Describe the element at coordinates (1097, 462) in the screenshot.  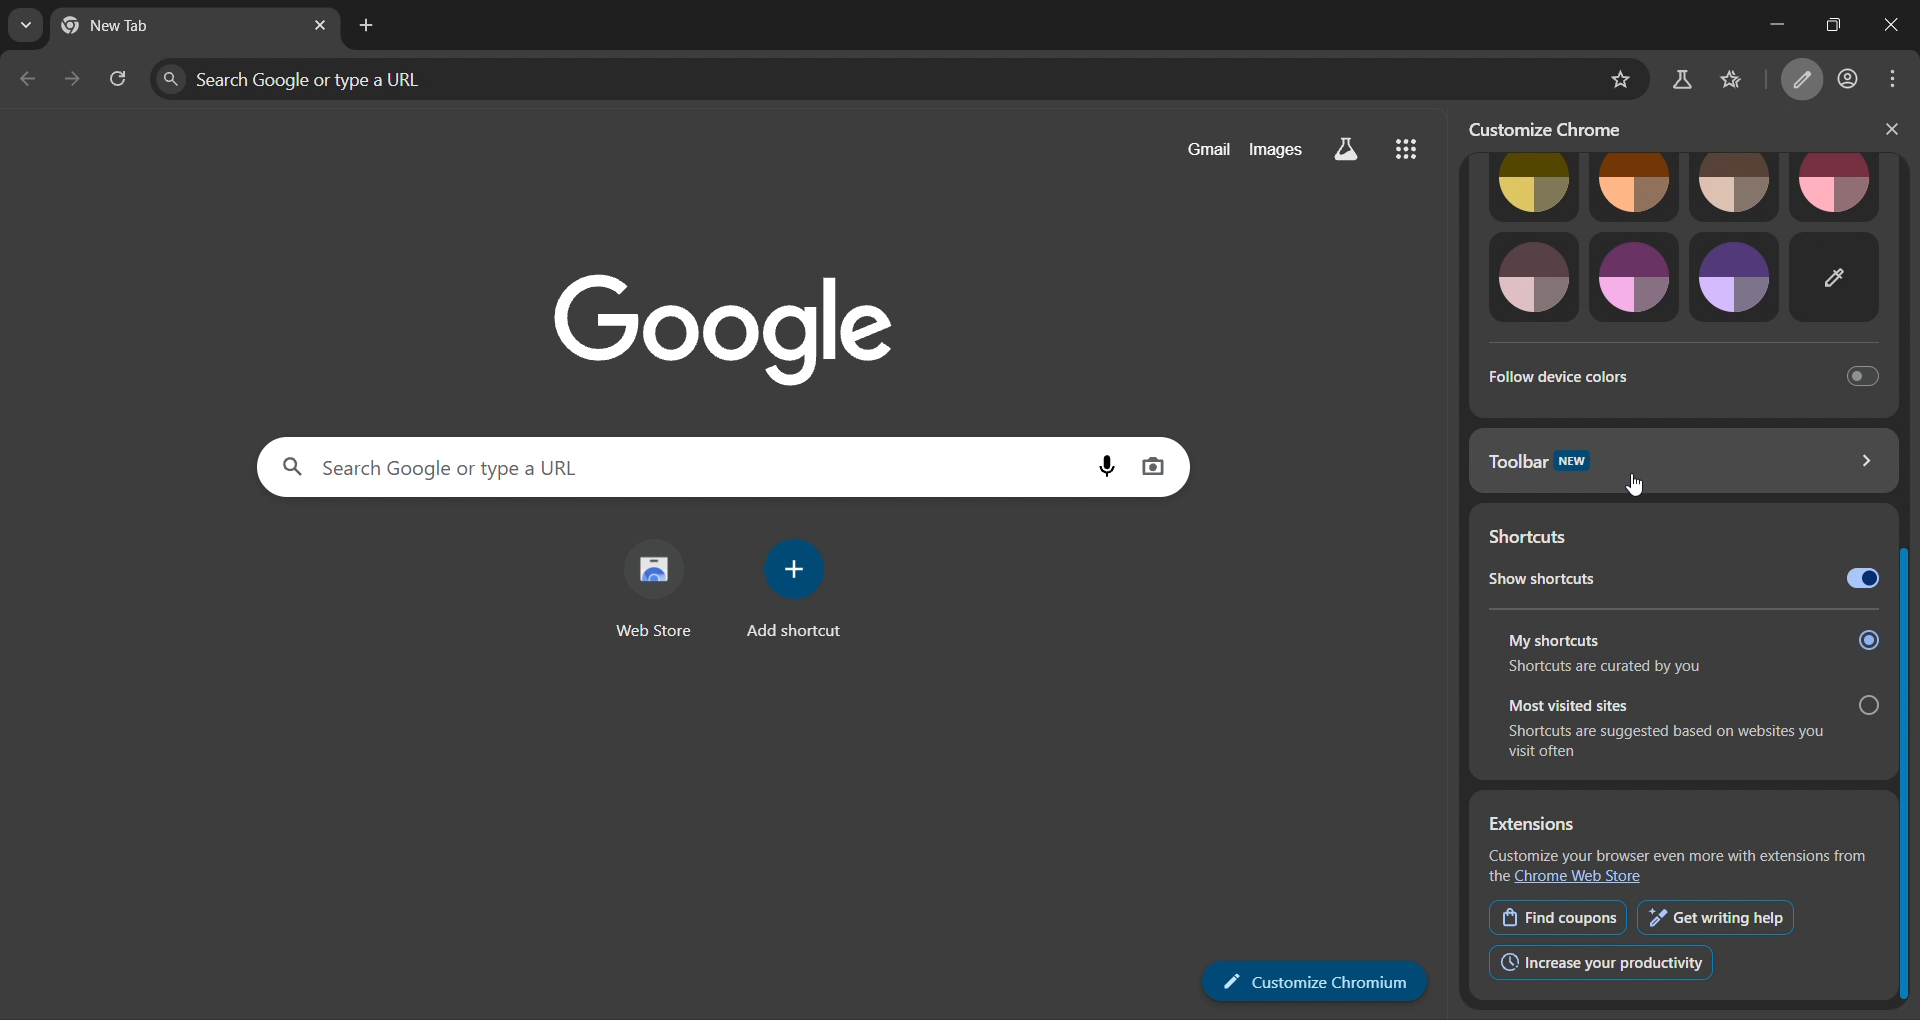
I see `voice search` at that location.